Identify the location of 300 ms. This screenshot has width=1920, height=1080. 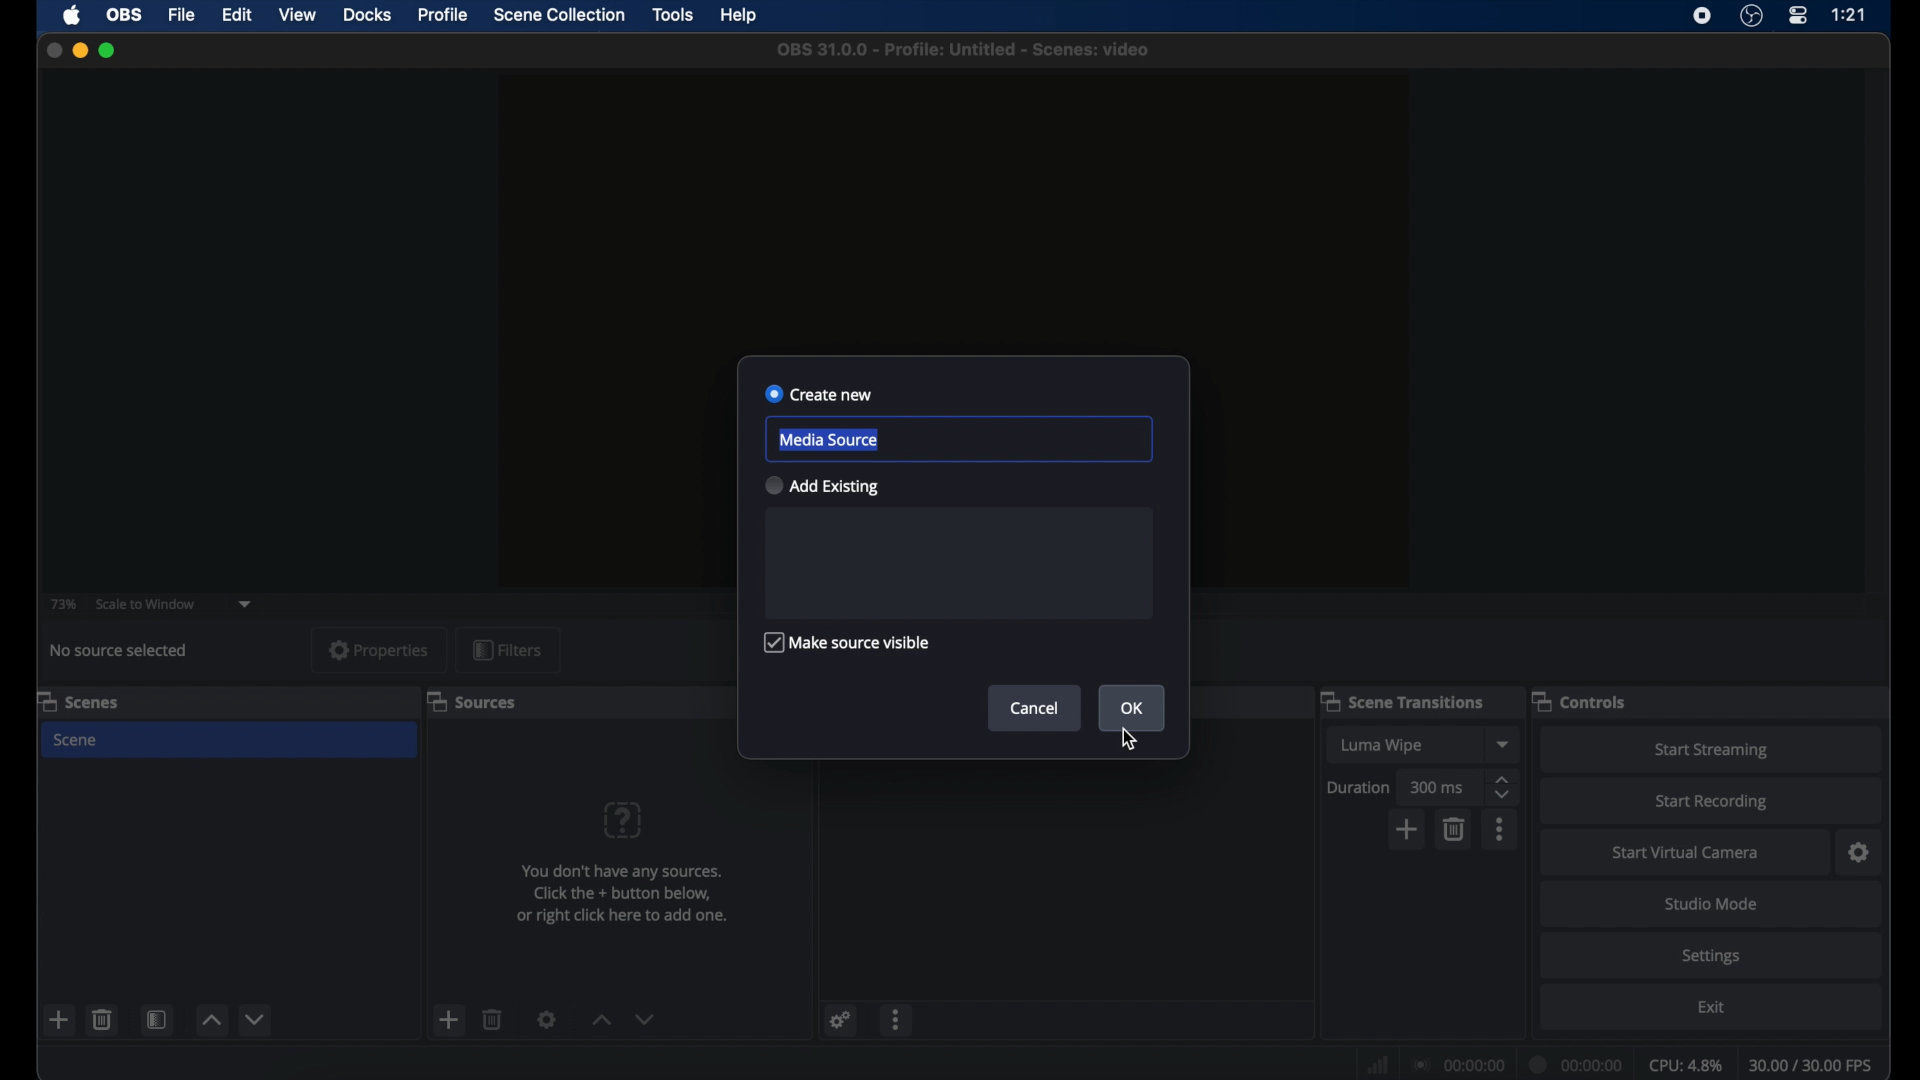
(1438, 787).